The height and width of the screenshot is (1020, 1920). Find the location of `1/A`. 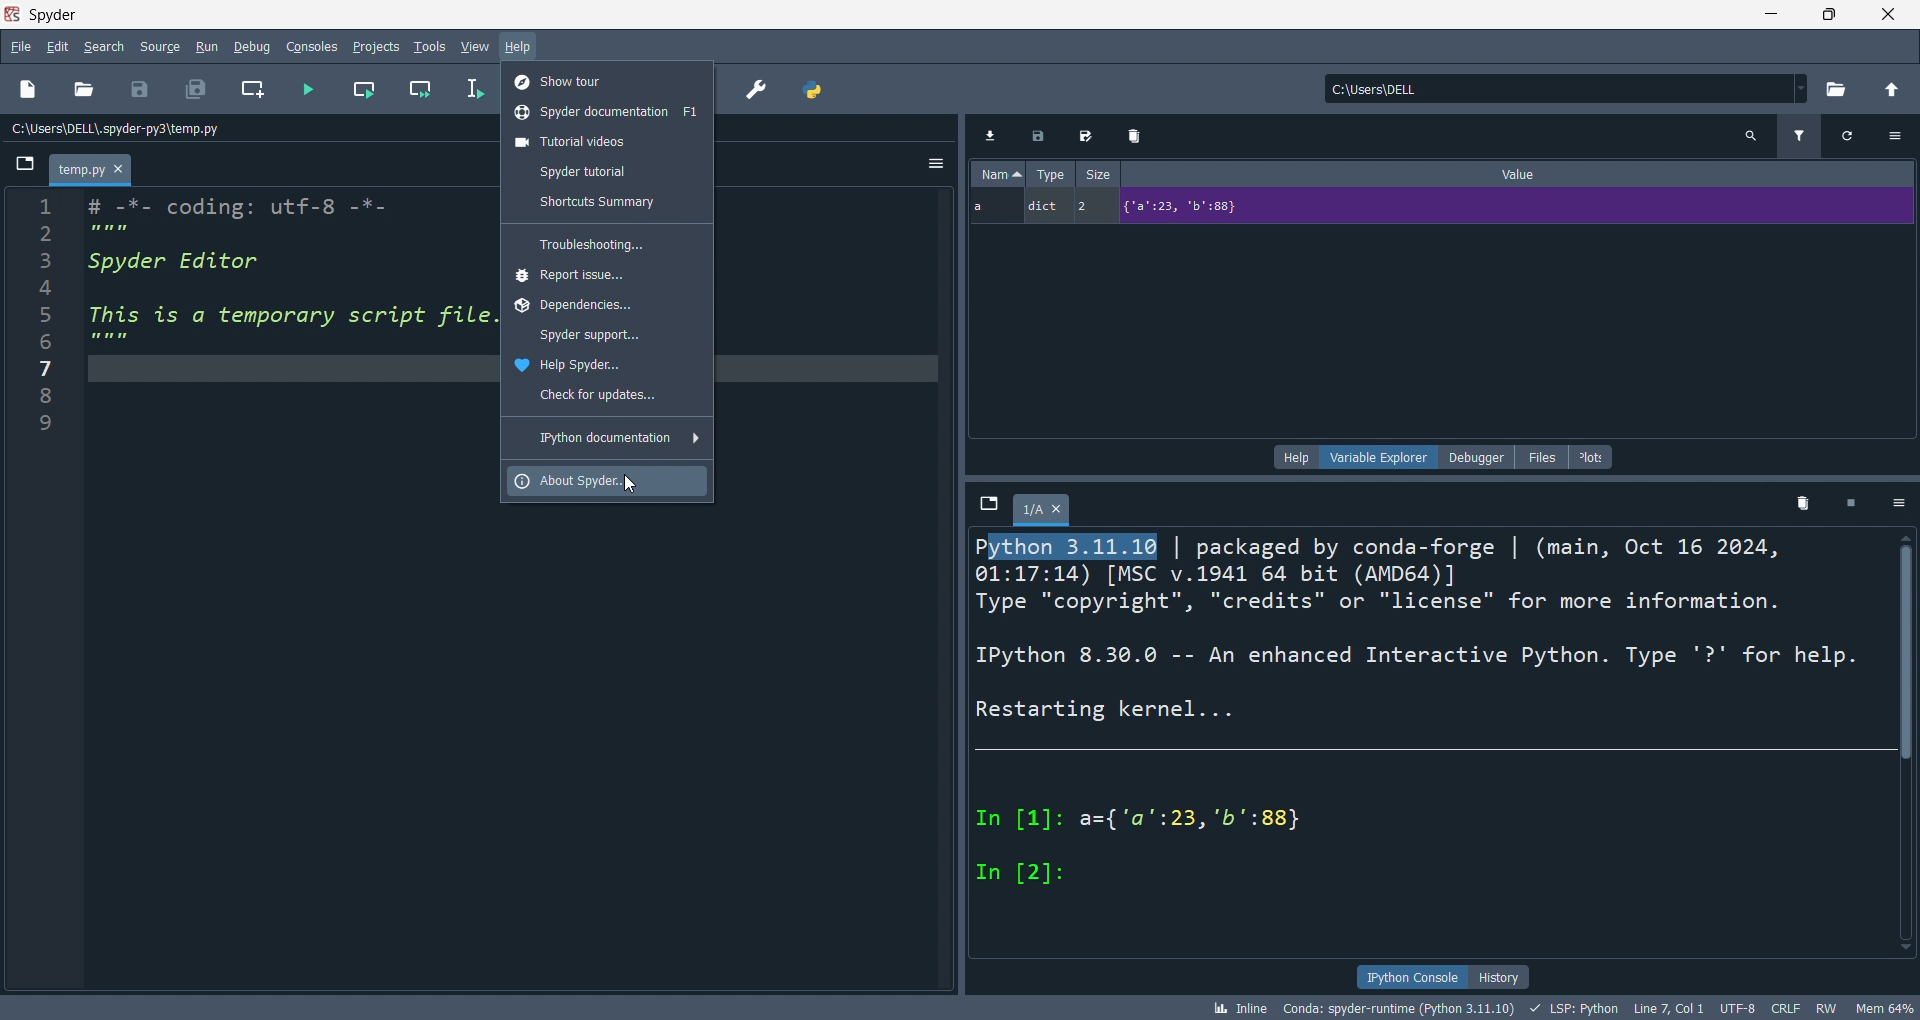

1/A is located at coordinates (1045, 510).